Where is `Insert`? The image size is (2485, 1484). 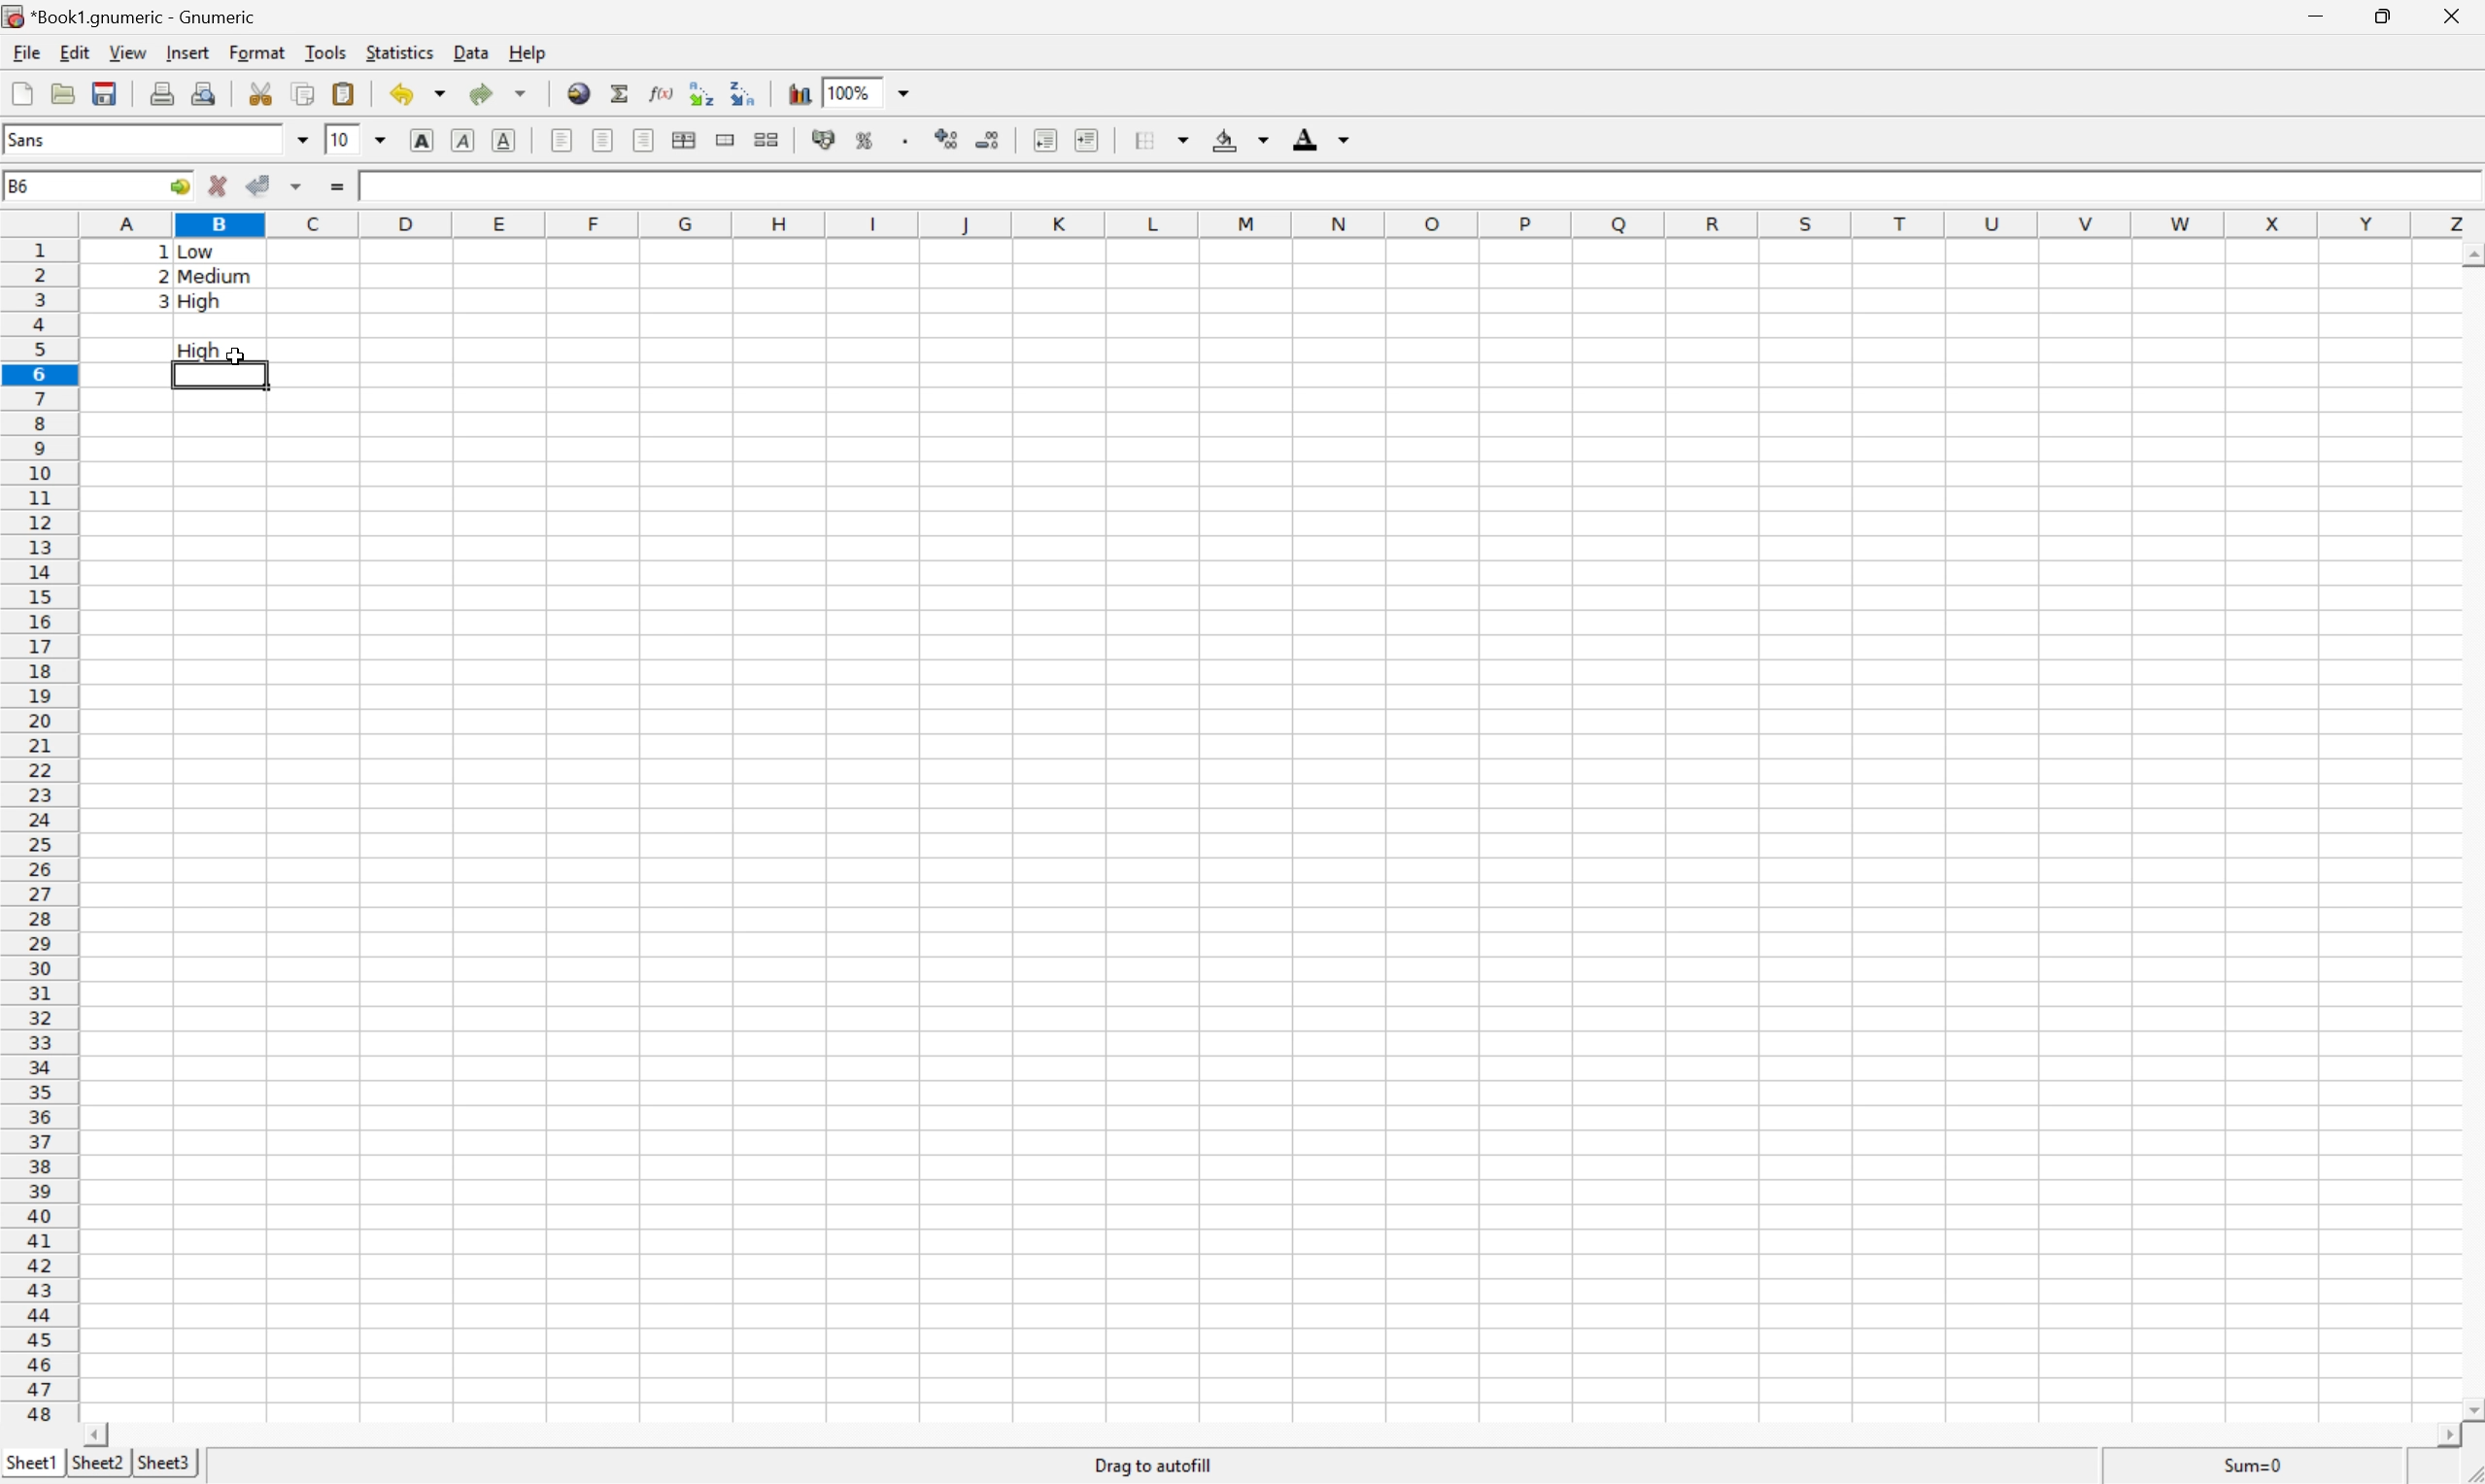 Insert is located at coordinates (187, 50).